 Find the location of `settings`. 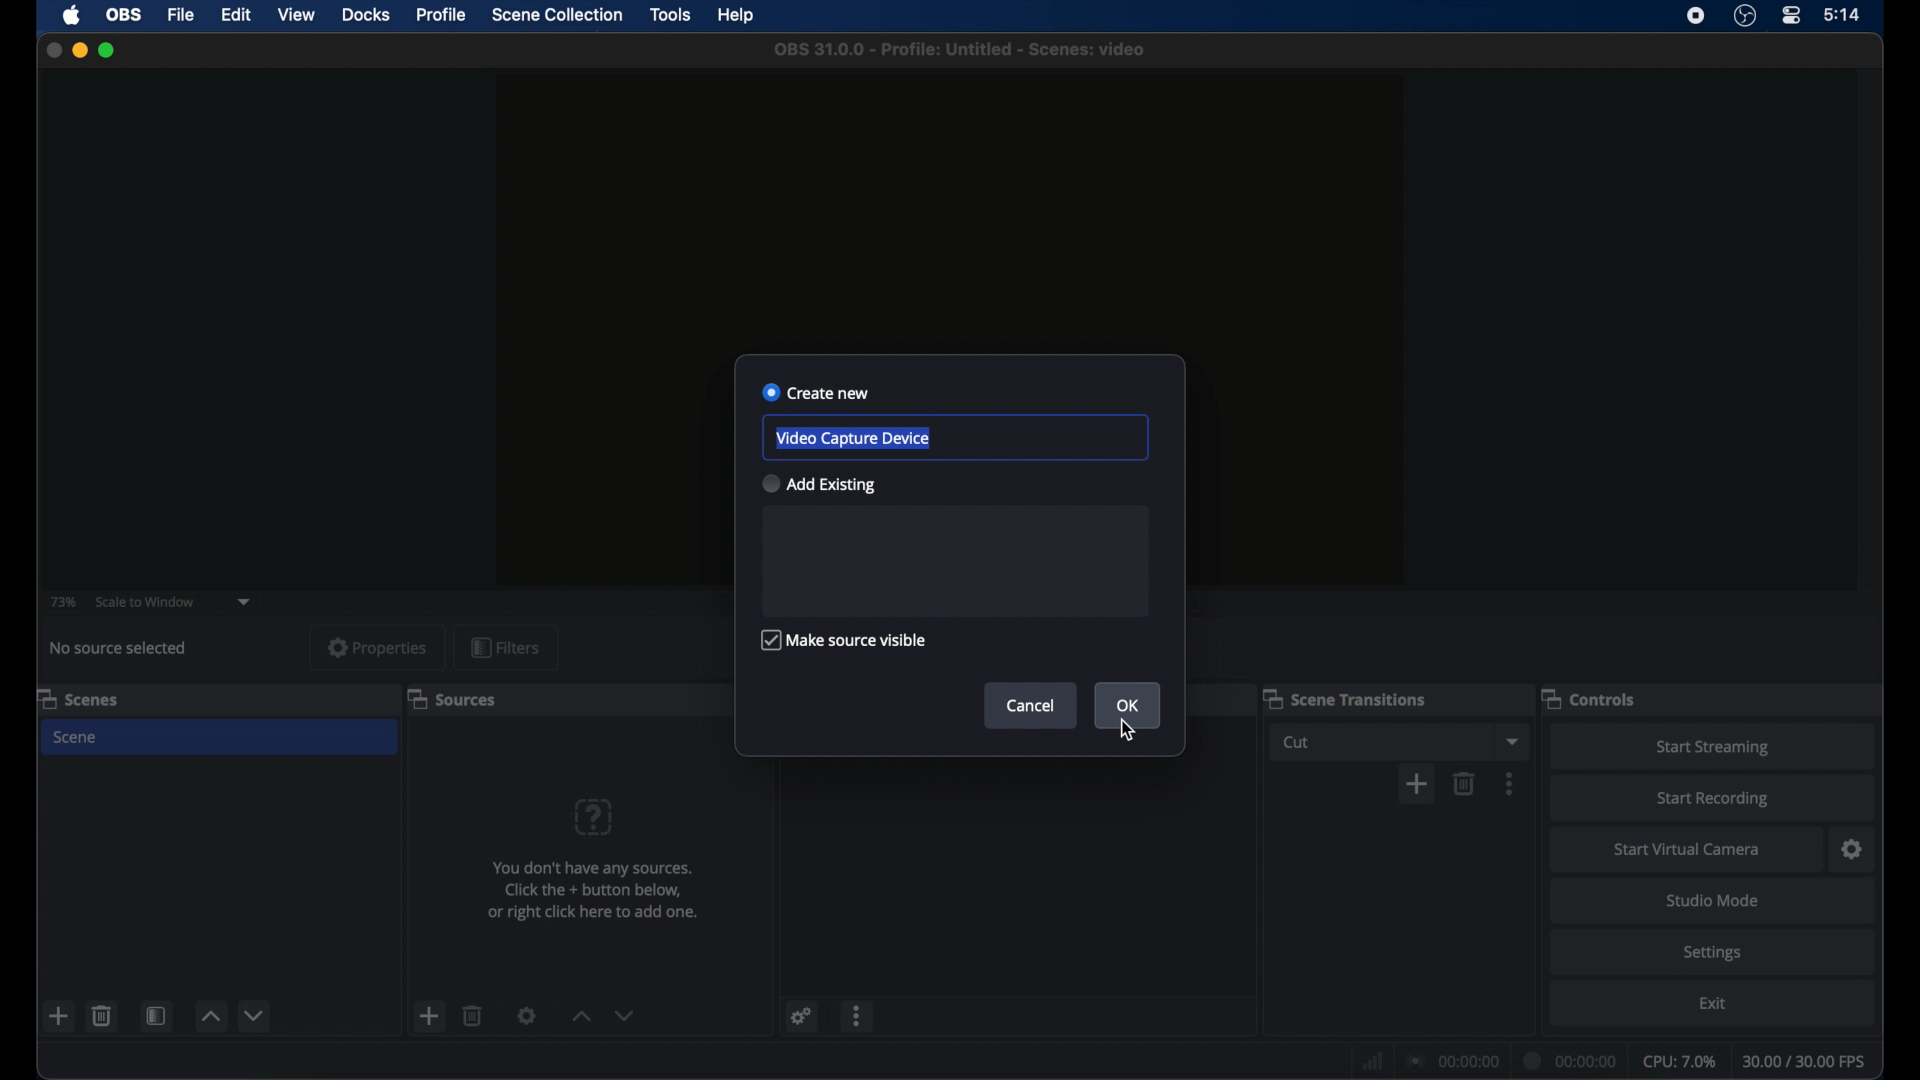

settings is located at coordinates (527, 1015).